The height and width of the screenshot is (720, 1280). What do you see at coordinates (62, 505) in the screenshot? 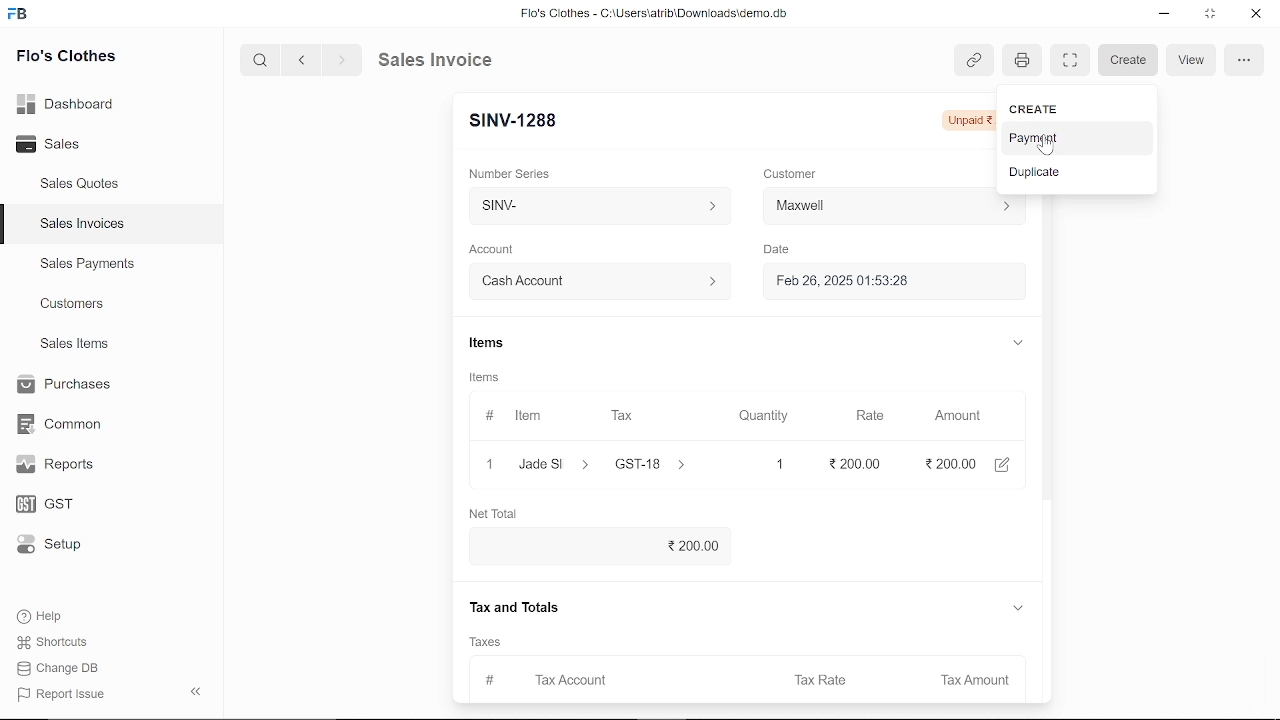
I see `GST` at bounding box center [62, 505].